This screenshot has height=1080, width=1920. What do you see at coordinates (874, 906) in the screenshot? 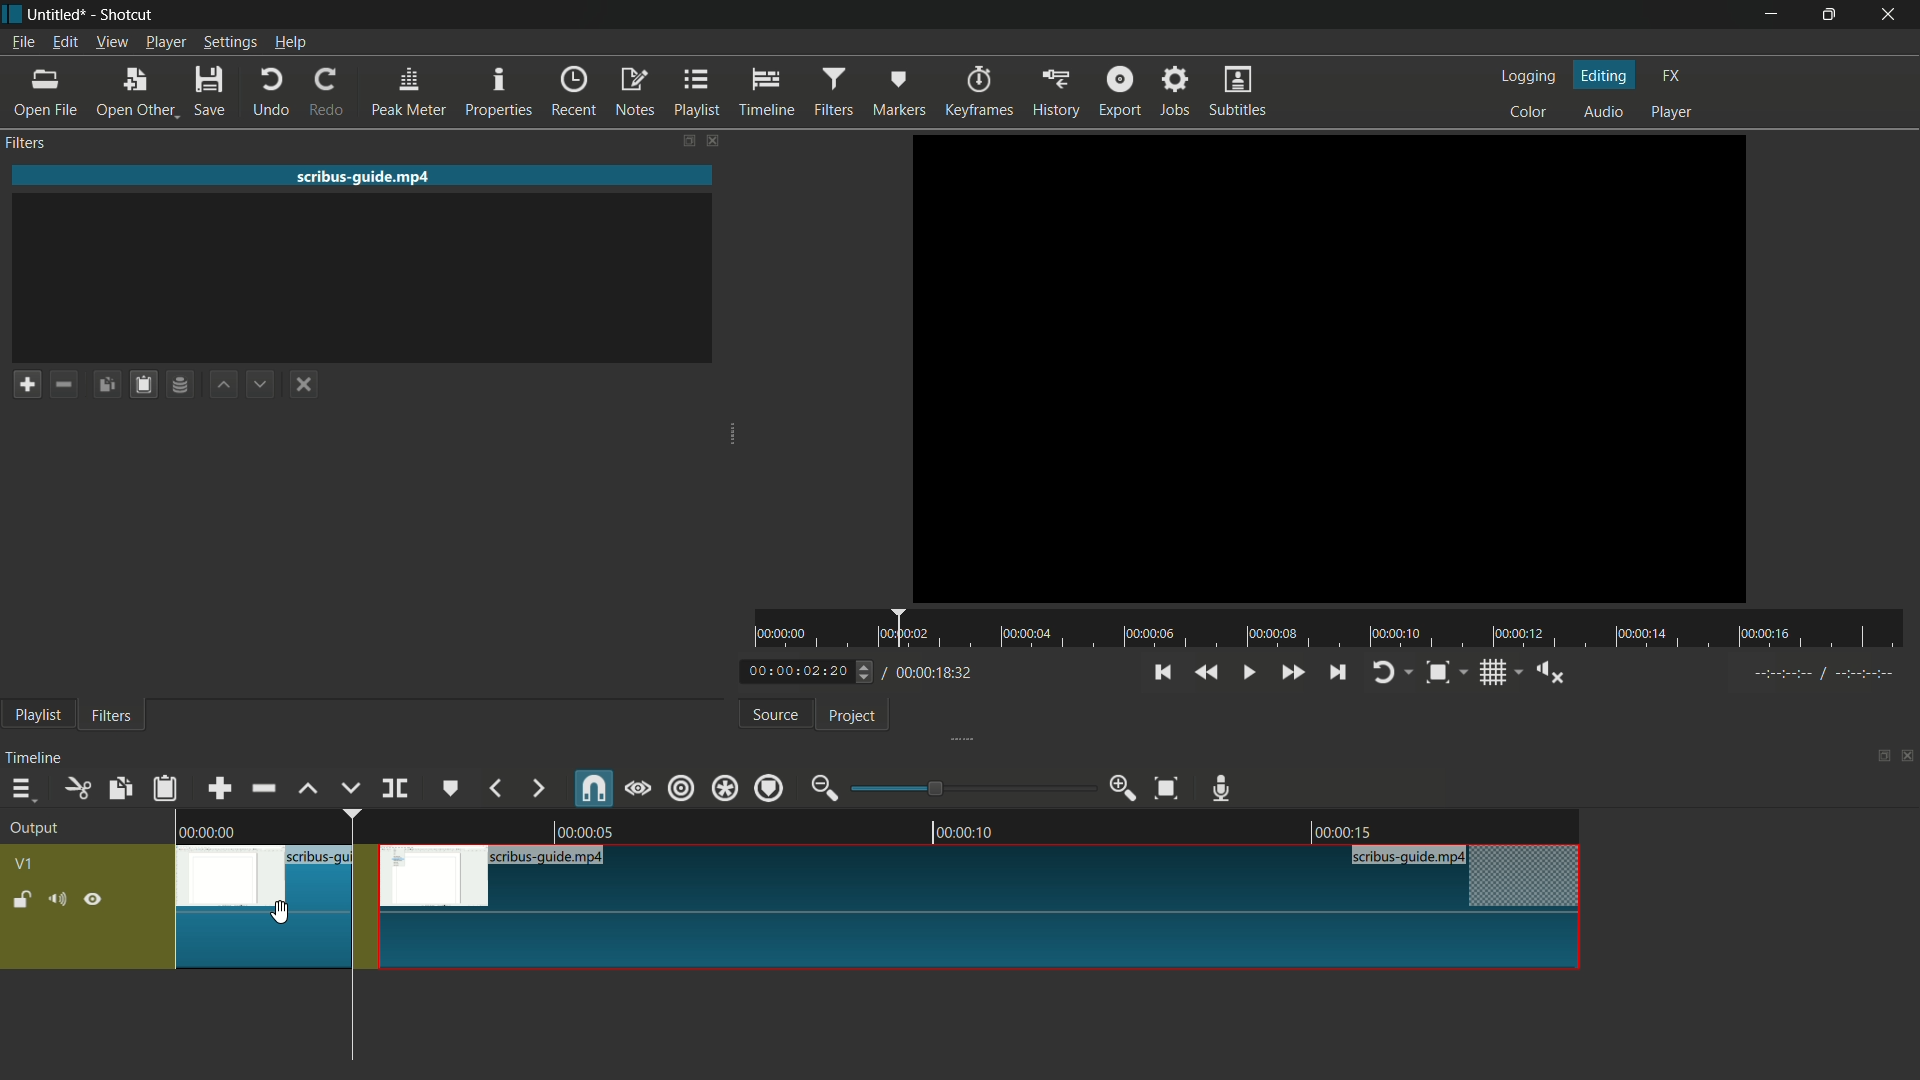
I see `video in timeline` at bounding box center [874, 906].